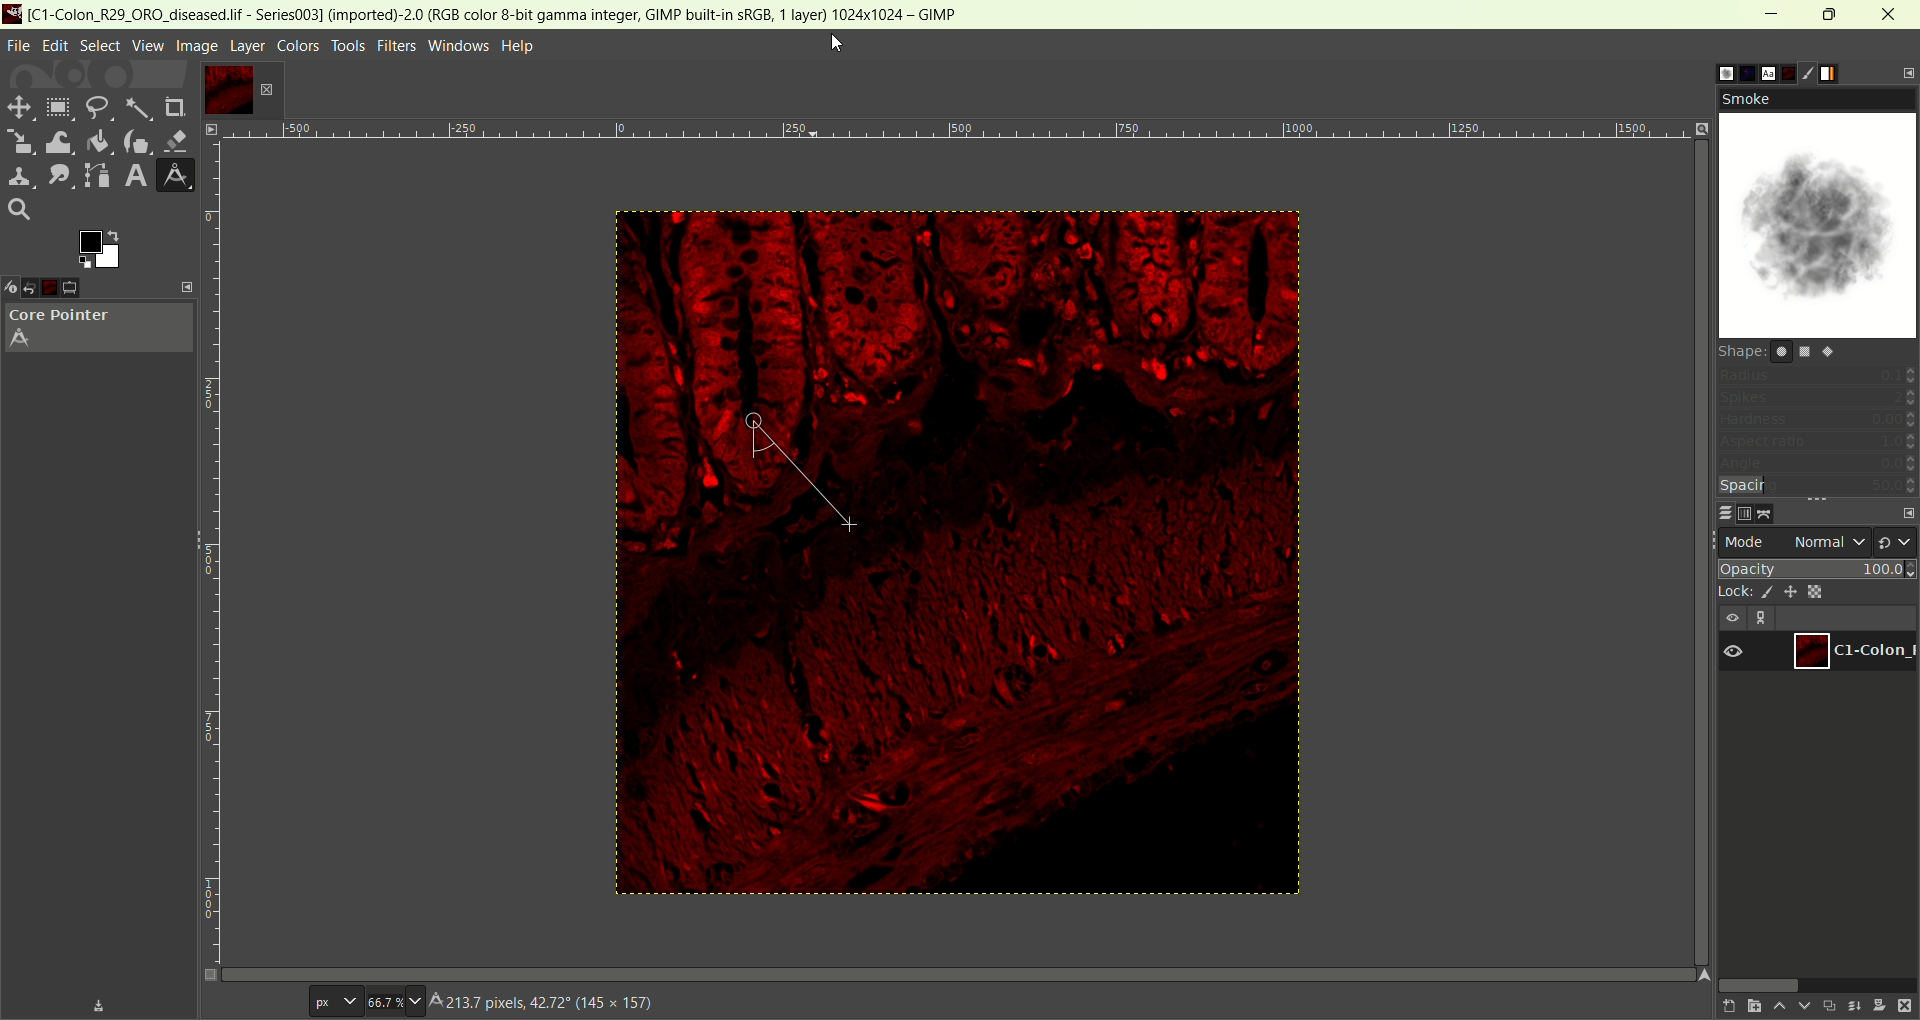 This screenshot has width=1920, height=1020. Describe the element at coordinates (179, 139) in the screenshot. I see `eraser tool` at that location.